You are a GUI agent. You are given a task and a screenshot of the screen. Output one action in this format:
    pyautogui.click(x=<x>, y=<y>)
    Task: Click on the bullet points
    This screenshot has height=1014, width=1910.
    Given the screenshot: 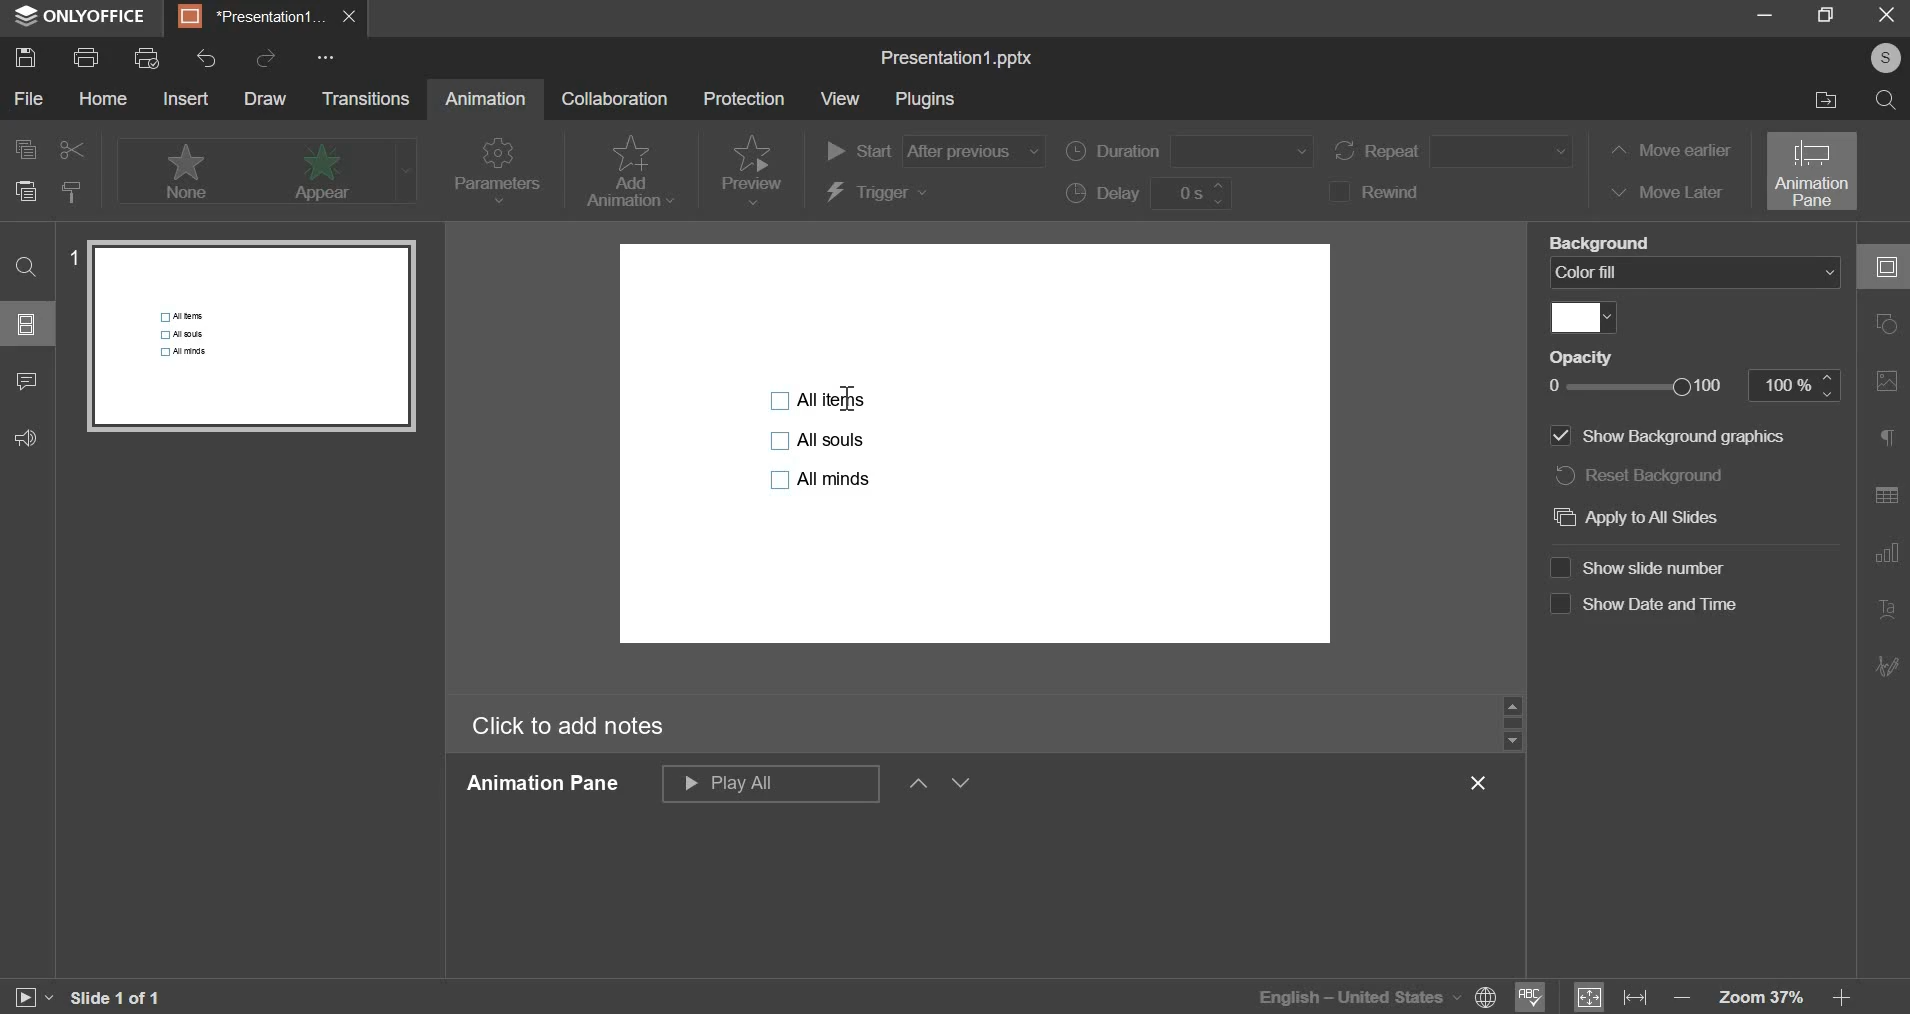 What is the action you would take?
    pyautogui.click(x=819, y=441)
    